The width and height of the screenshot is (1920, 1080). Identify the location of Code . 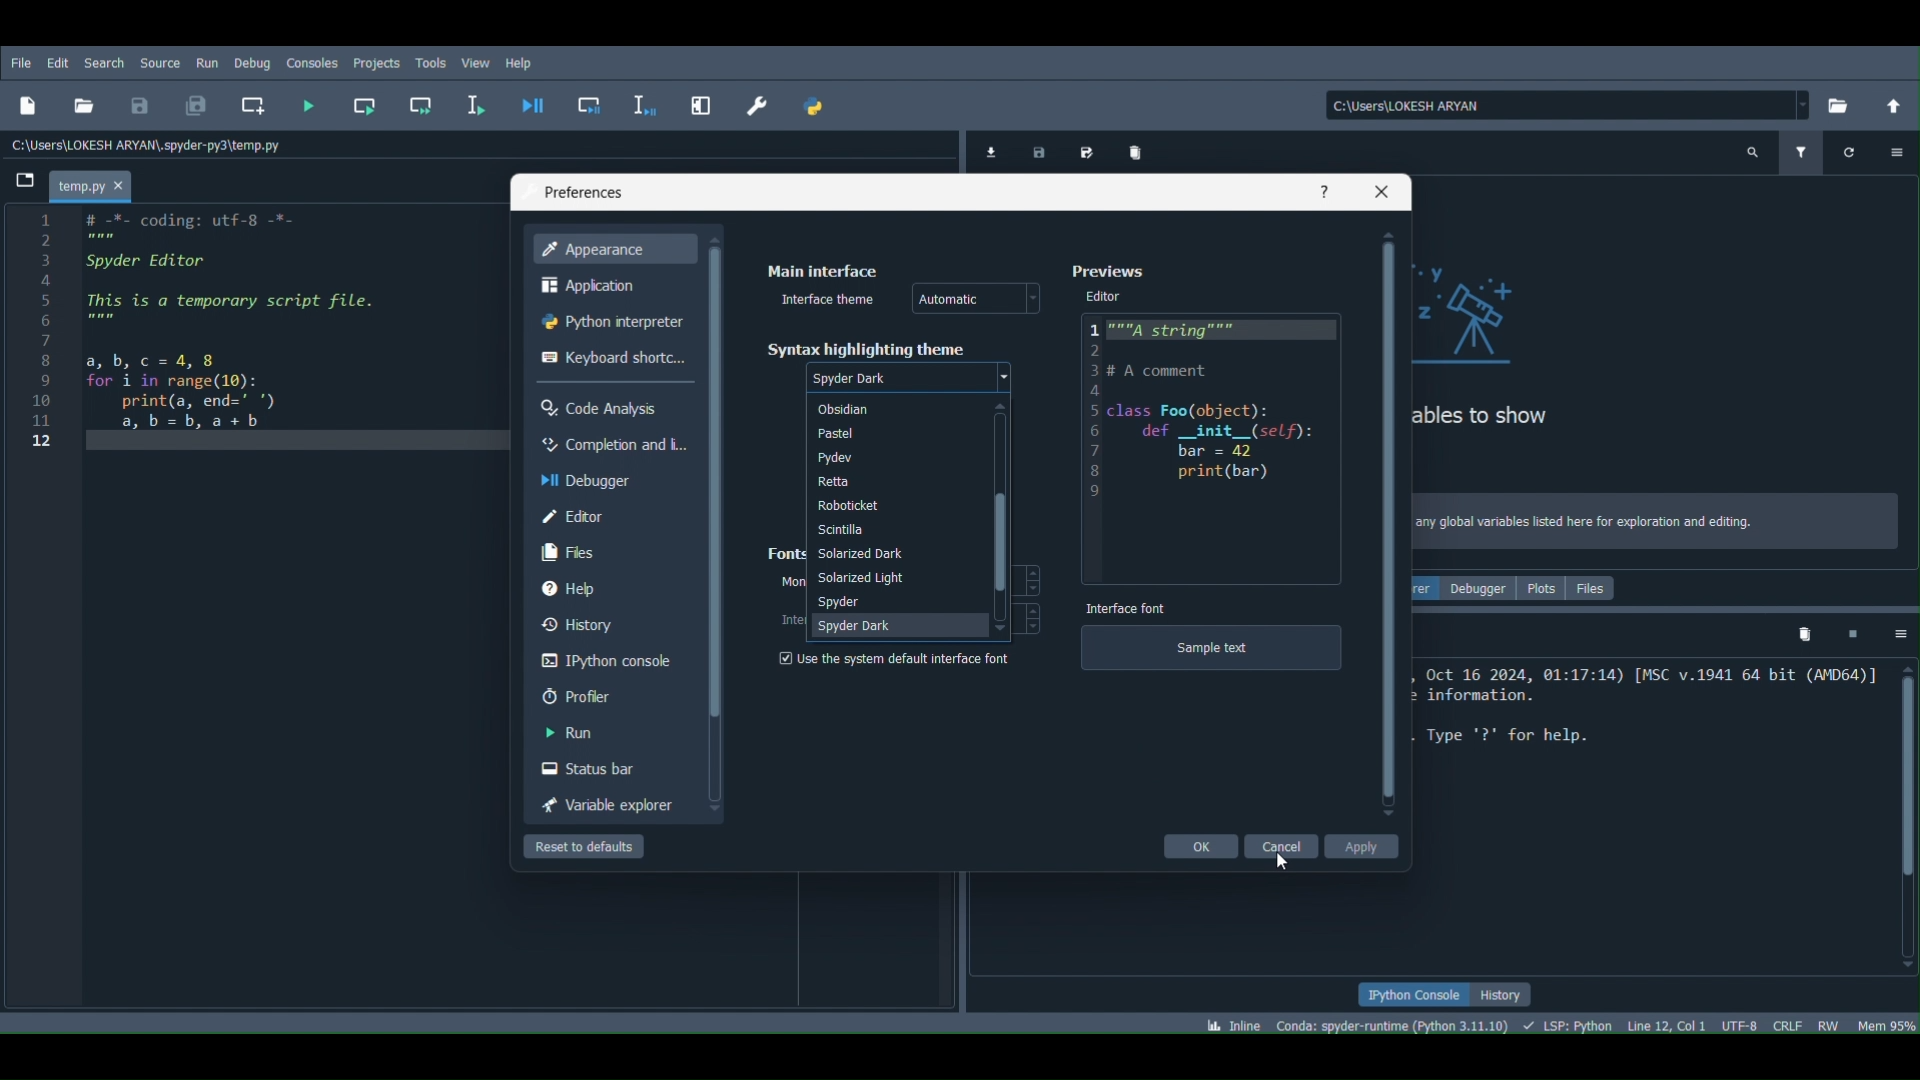
(1216, 441).